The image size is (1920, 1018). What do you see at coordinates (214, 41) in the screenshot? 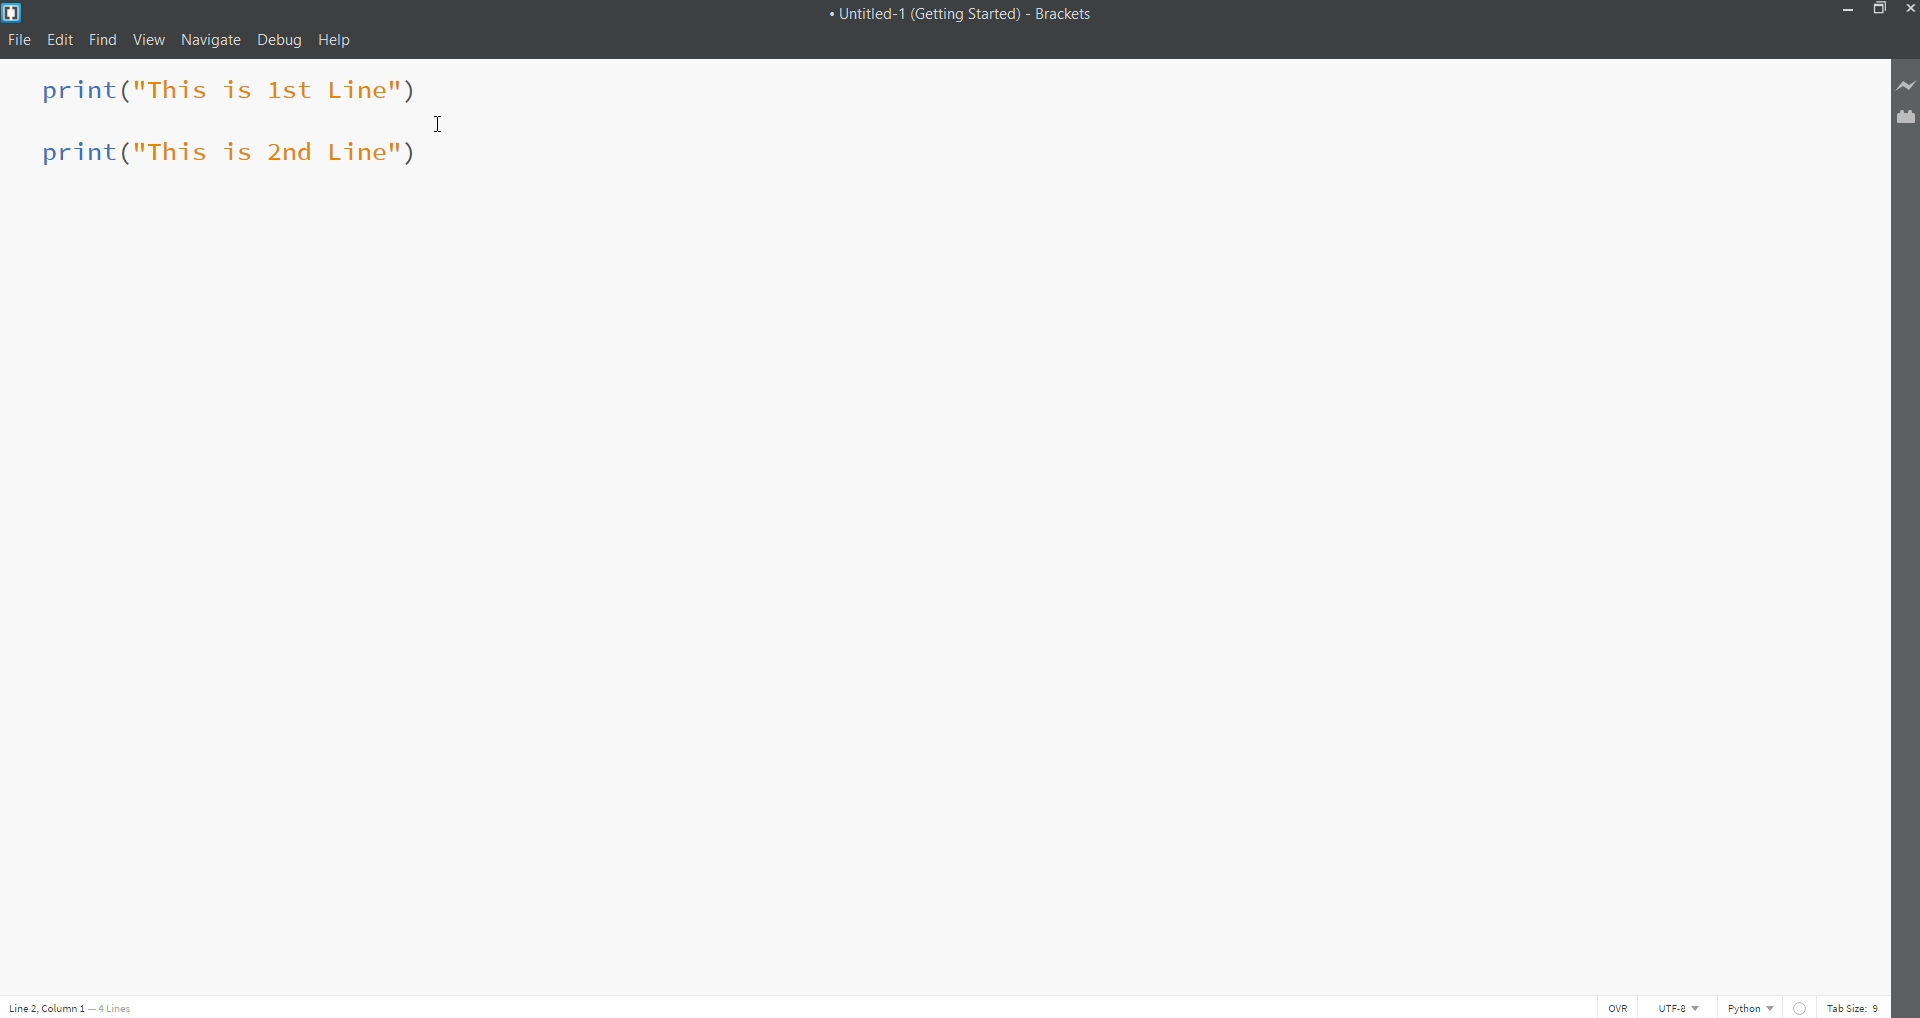
I see `Navigate` at bounding box center [214, 41].